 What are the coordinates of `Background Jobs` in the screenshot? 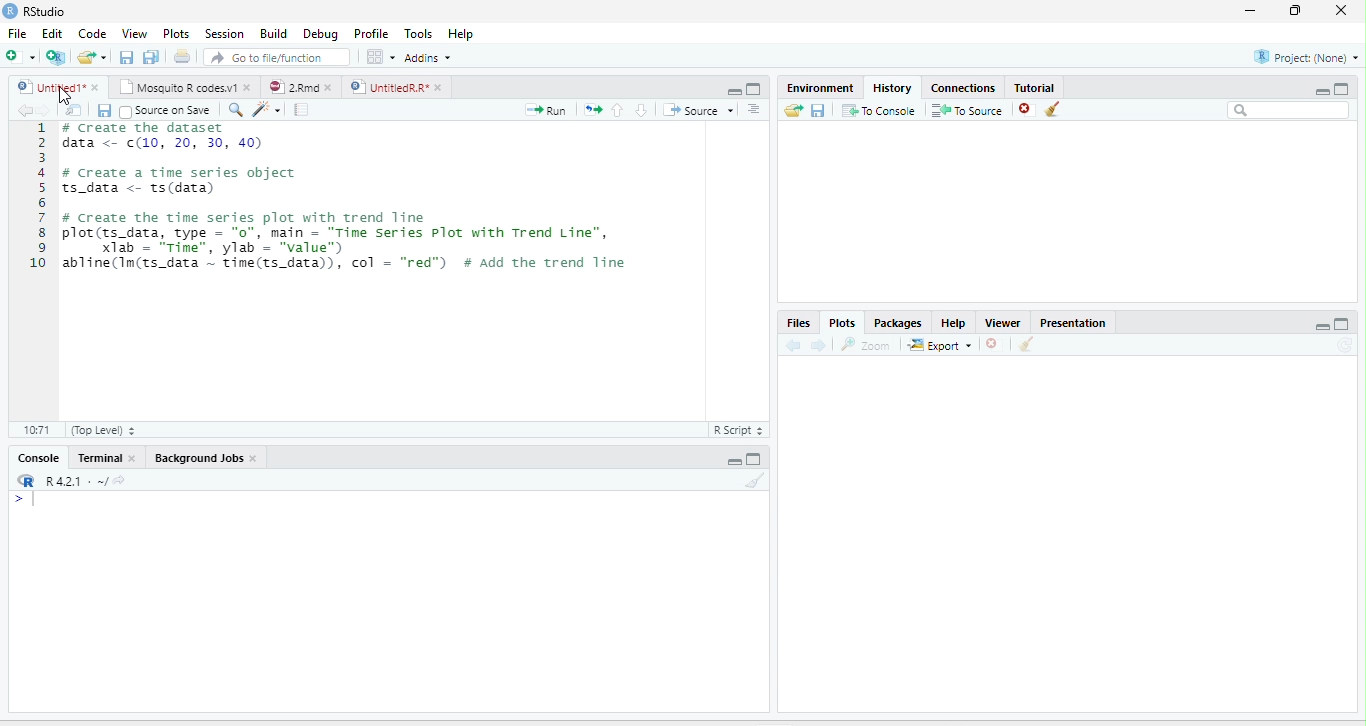 It's located at (197, 458).